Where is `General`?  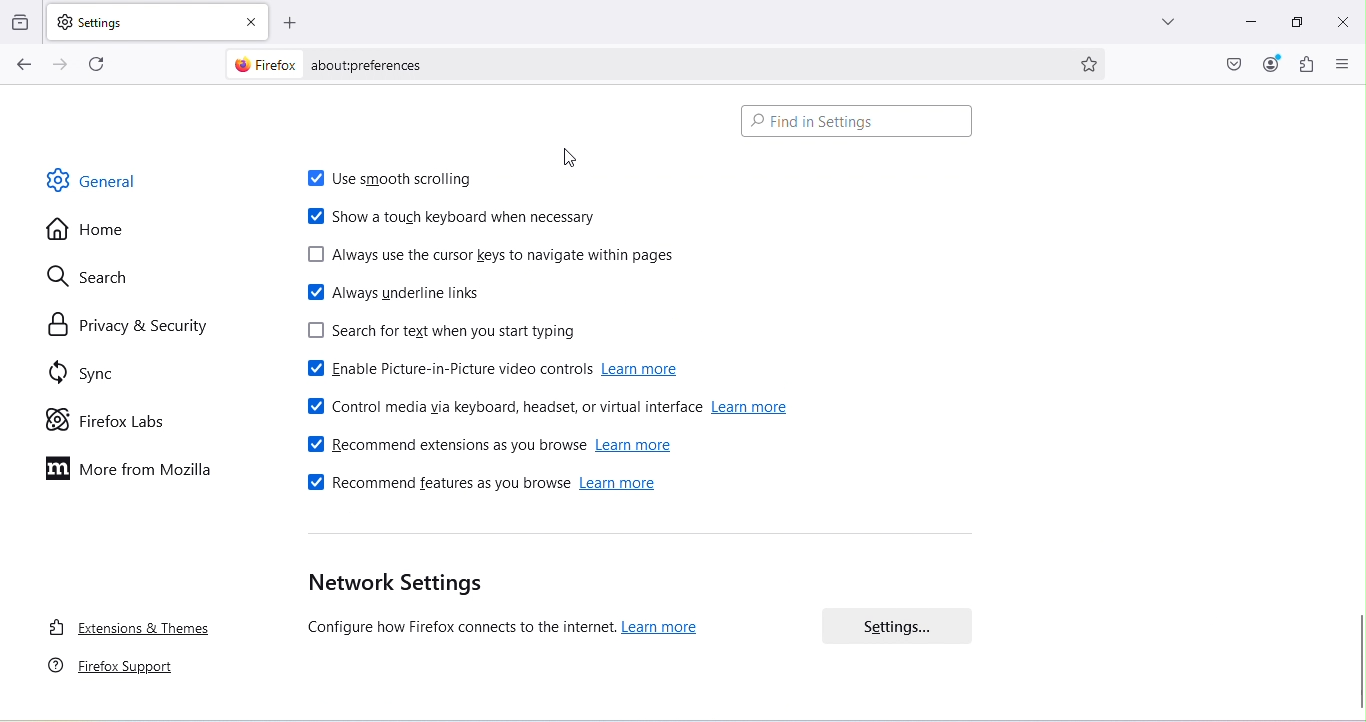 General is located at coordinates (99, 183).